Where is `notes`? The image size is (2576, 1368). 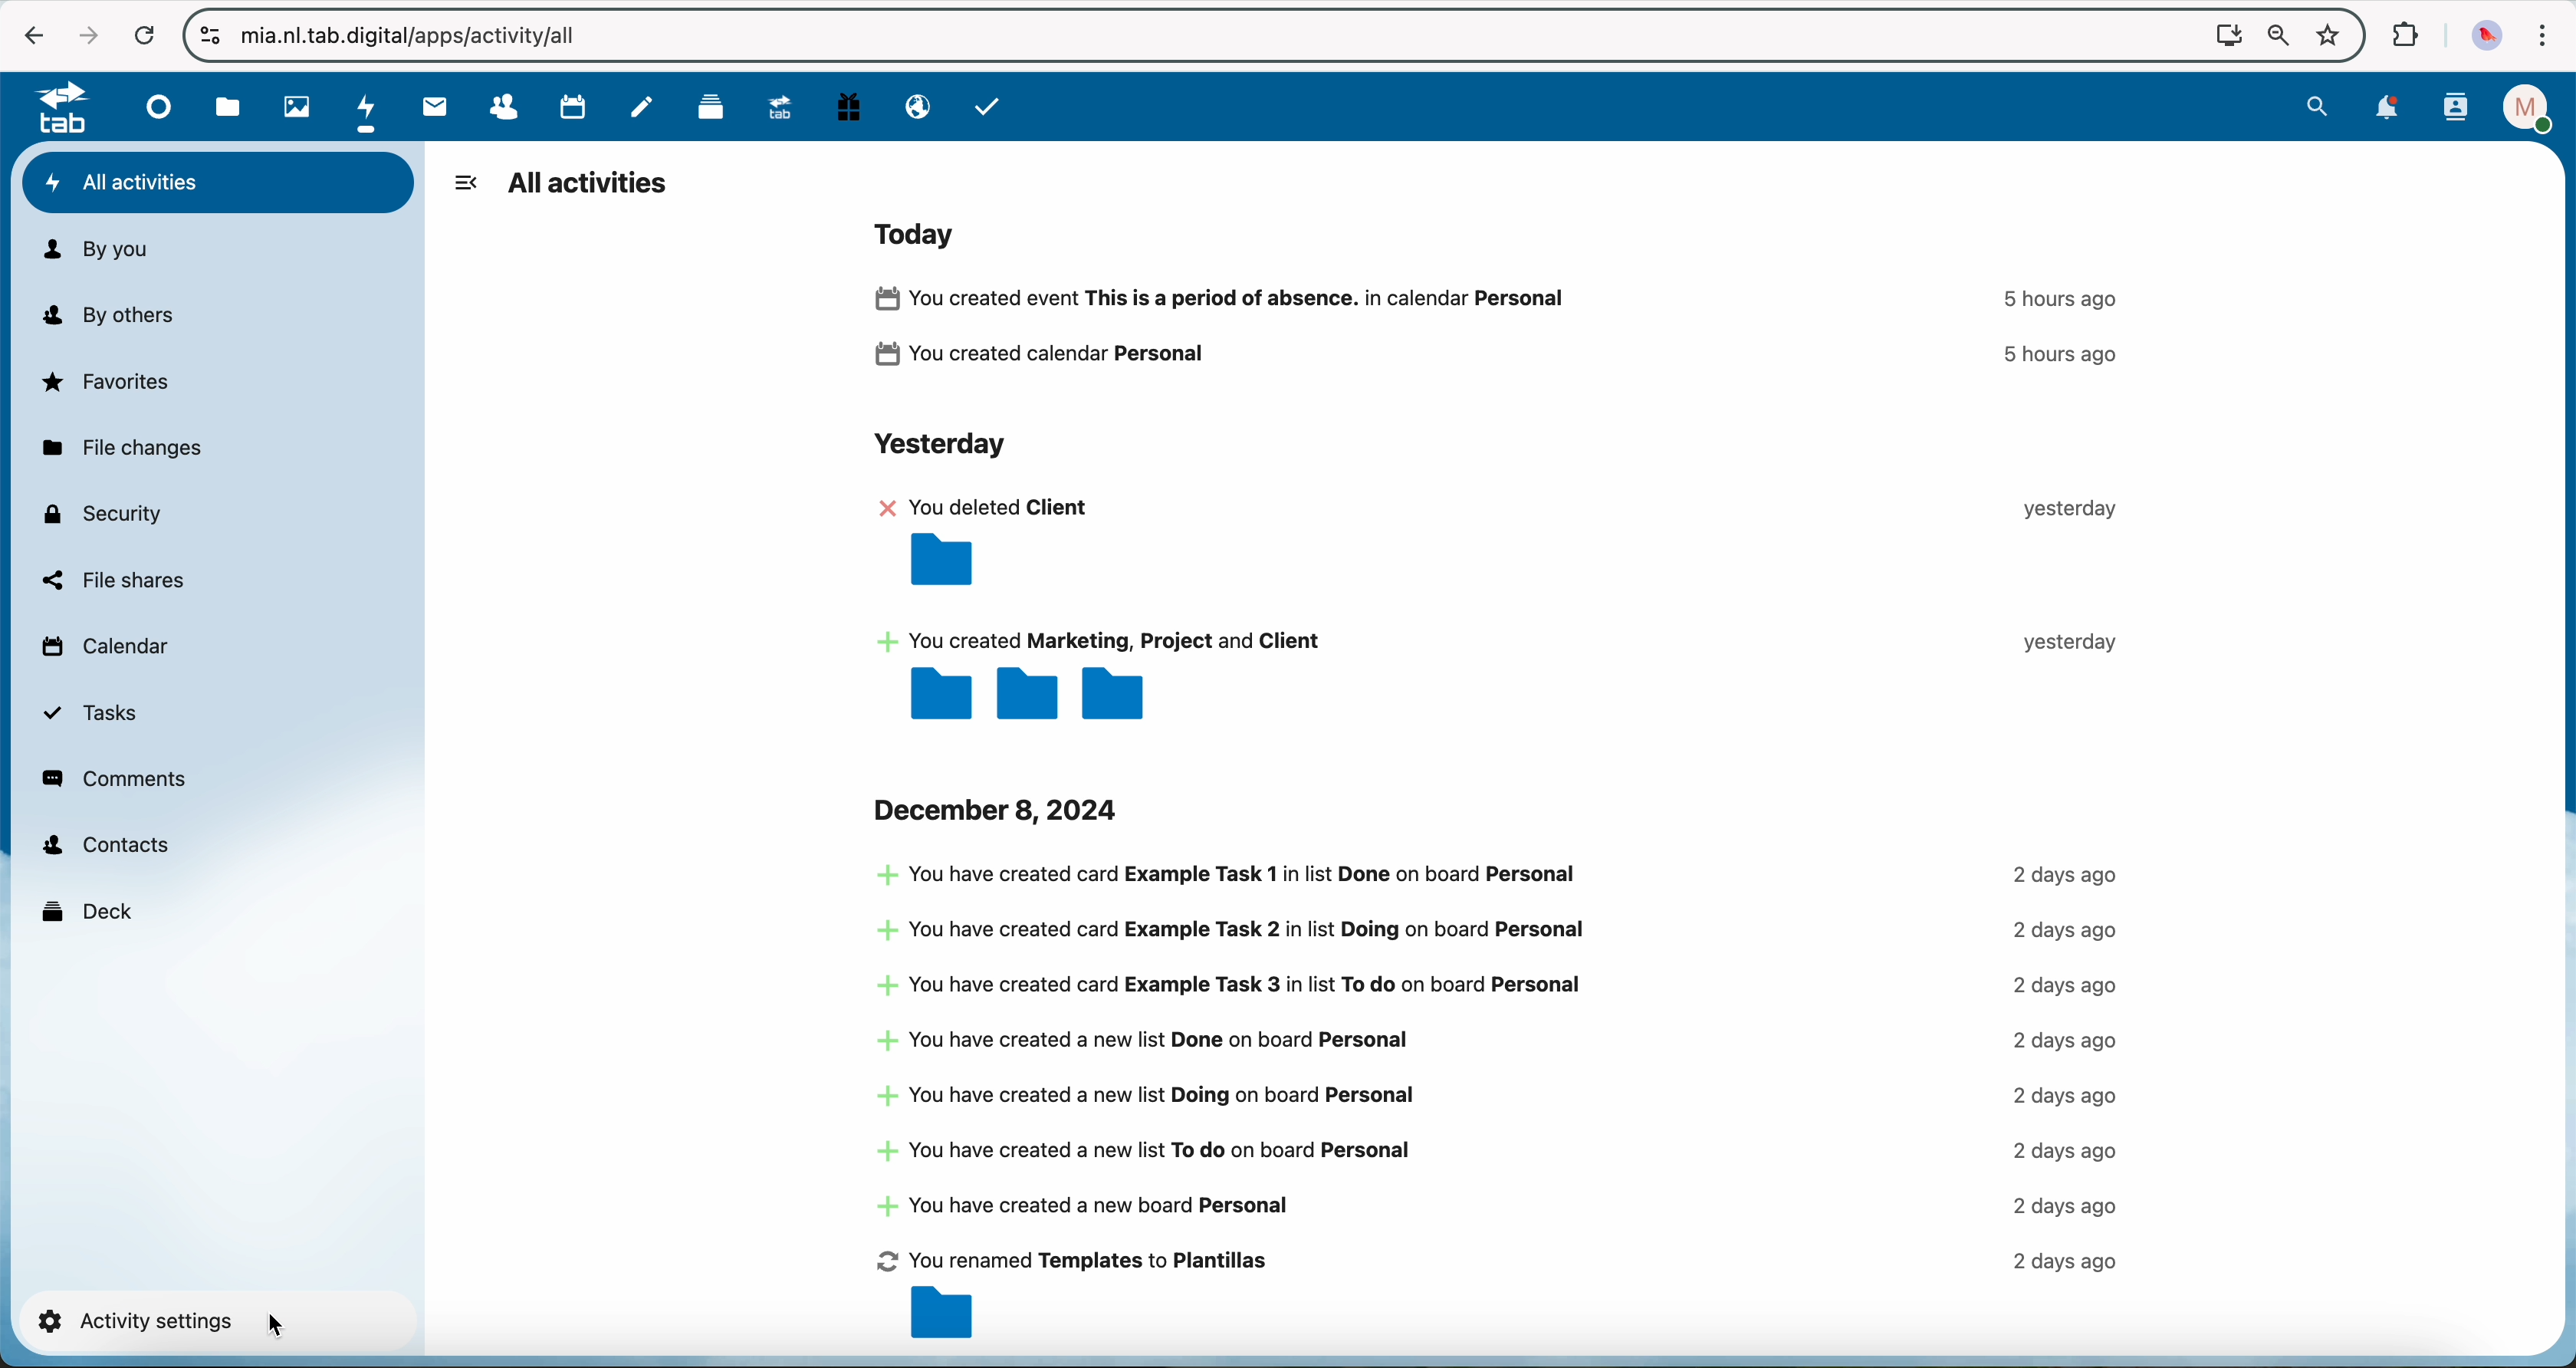
notes is located at coordinates (645, 106).